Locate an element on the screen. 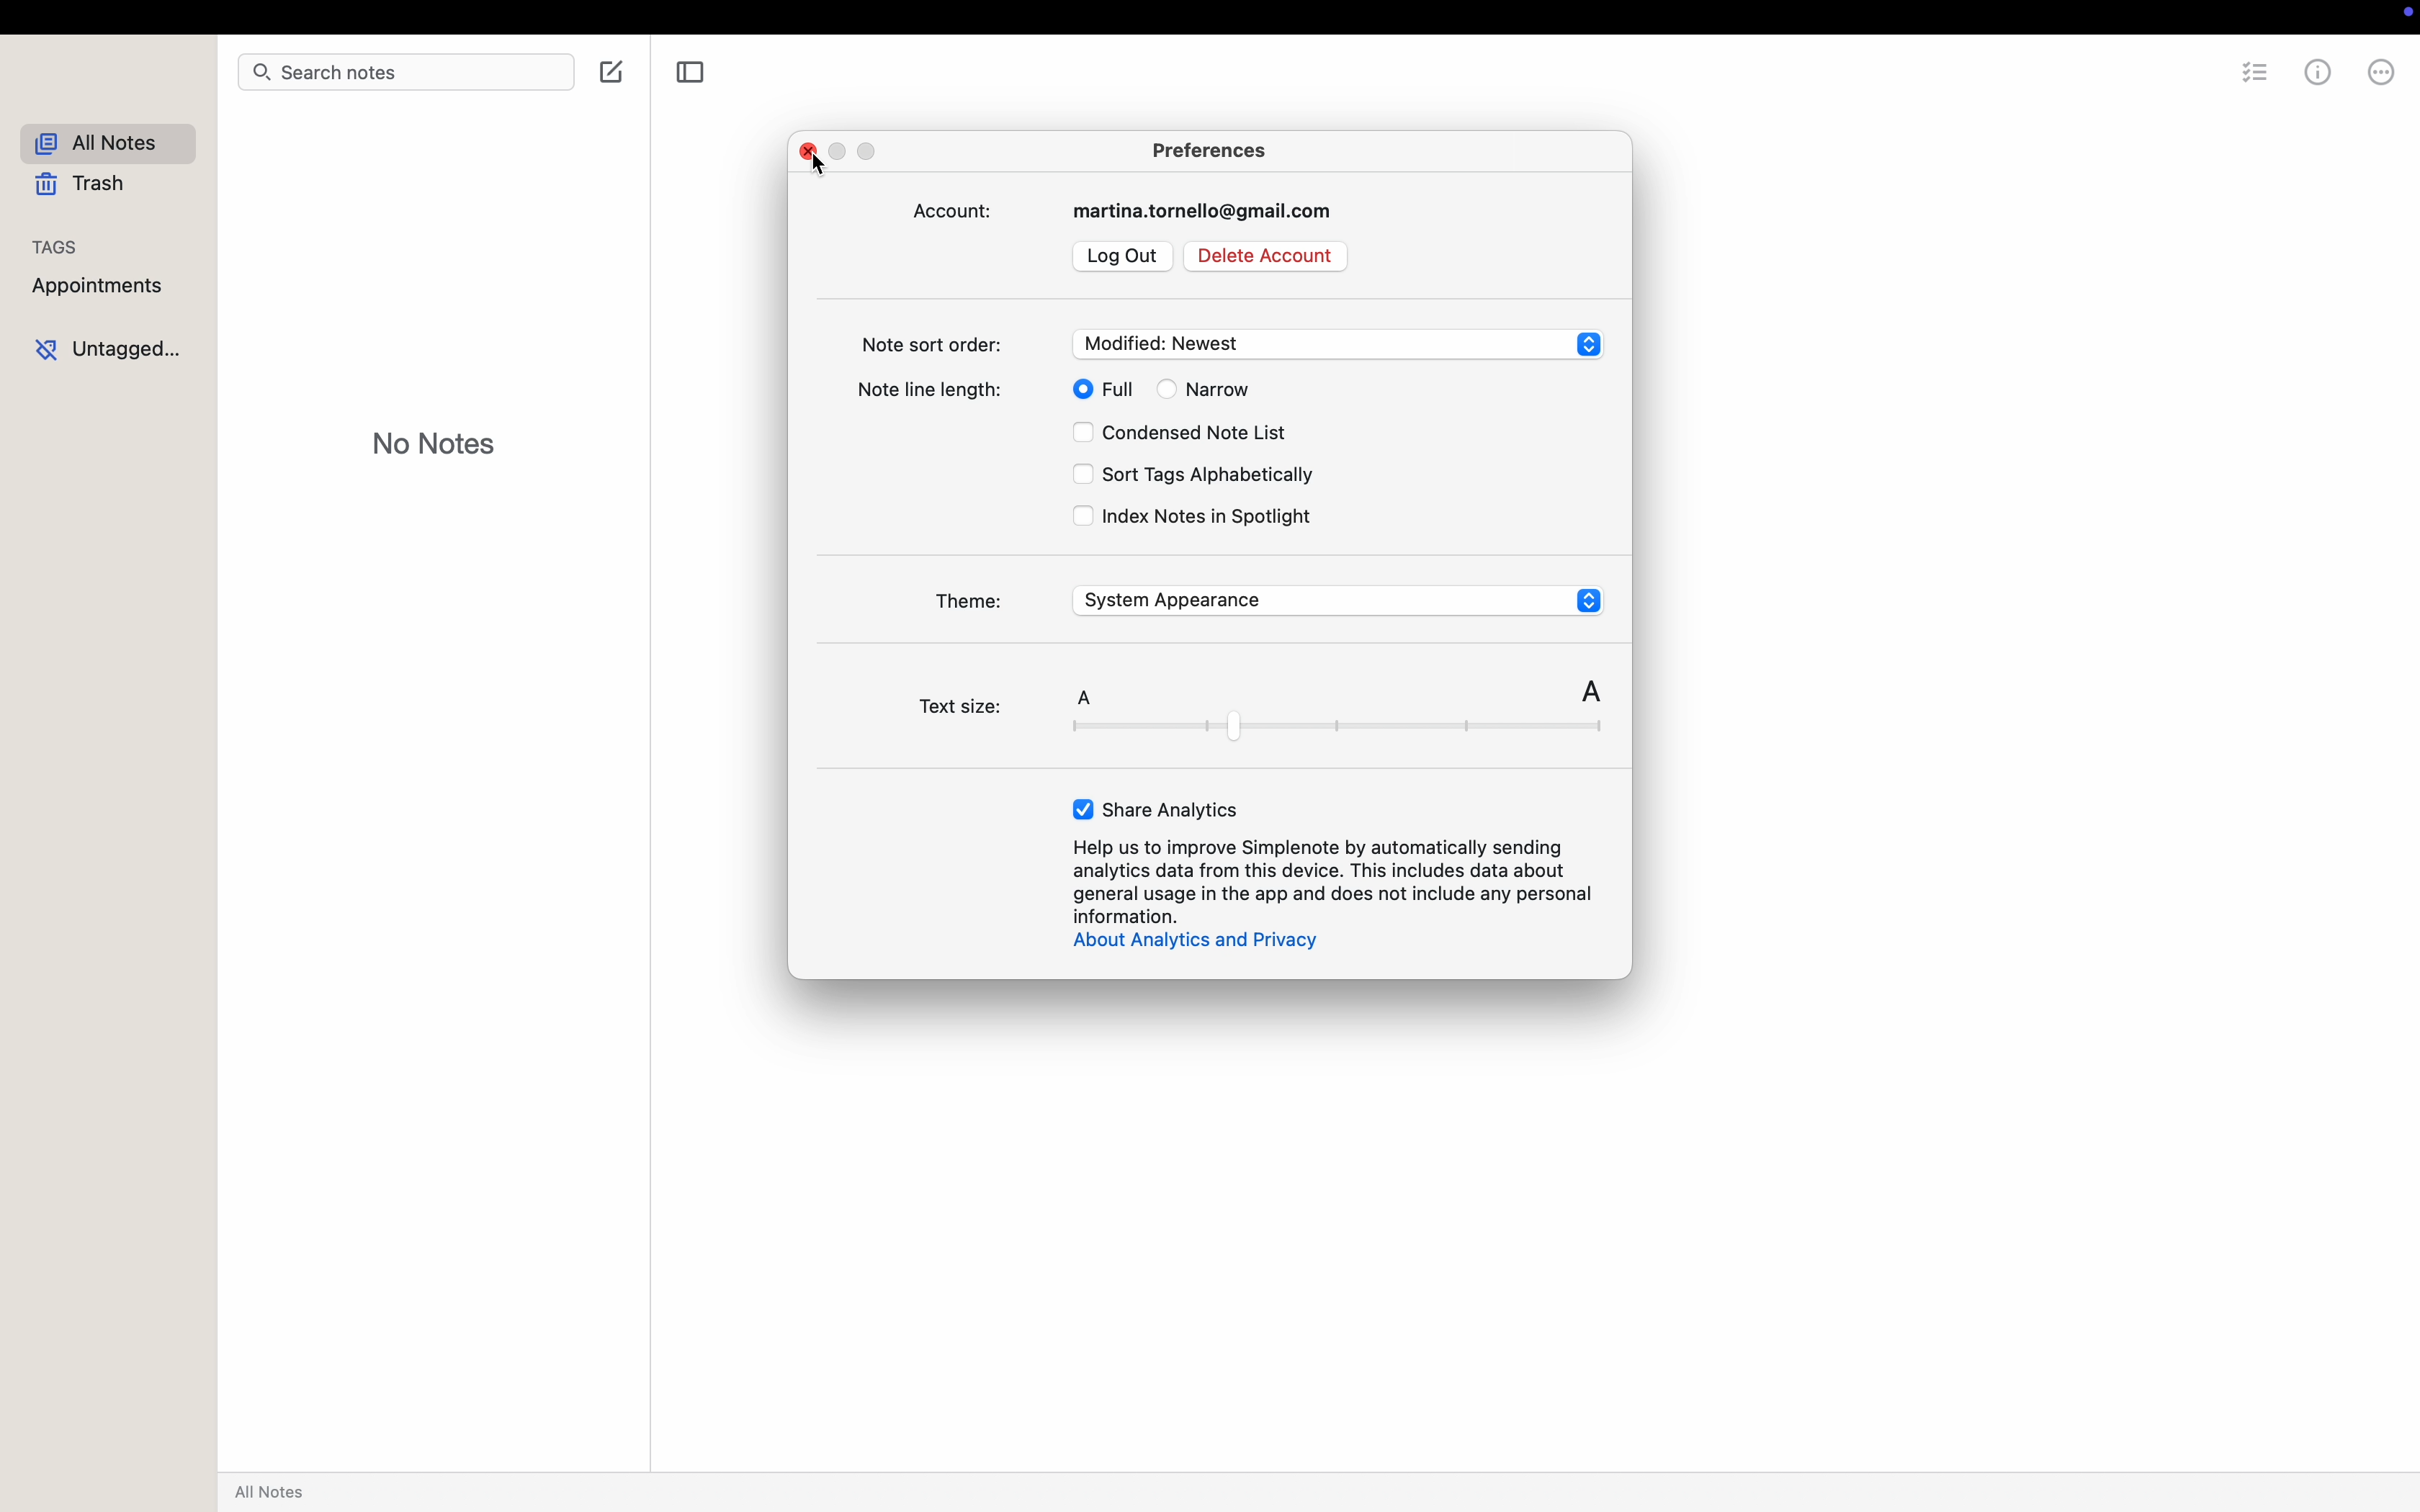 The height and width of the screenshot is (1512, 2420). no notes is located at coordinates (432, 444).